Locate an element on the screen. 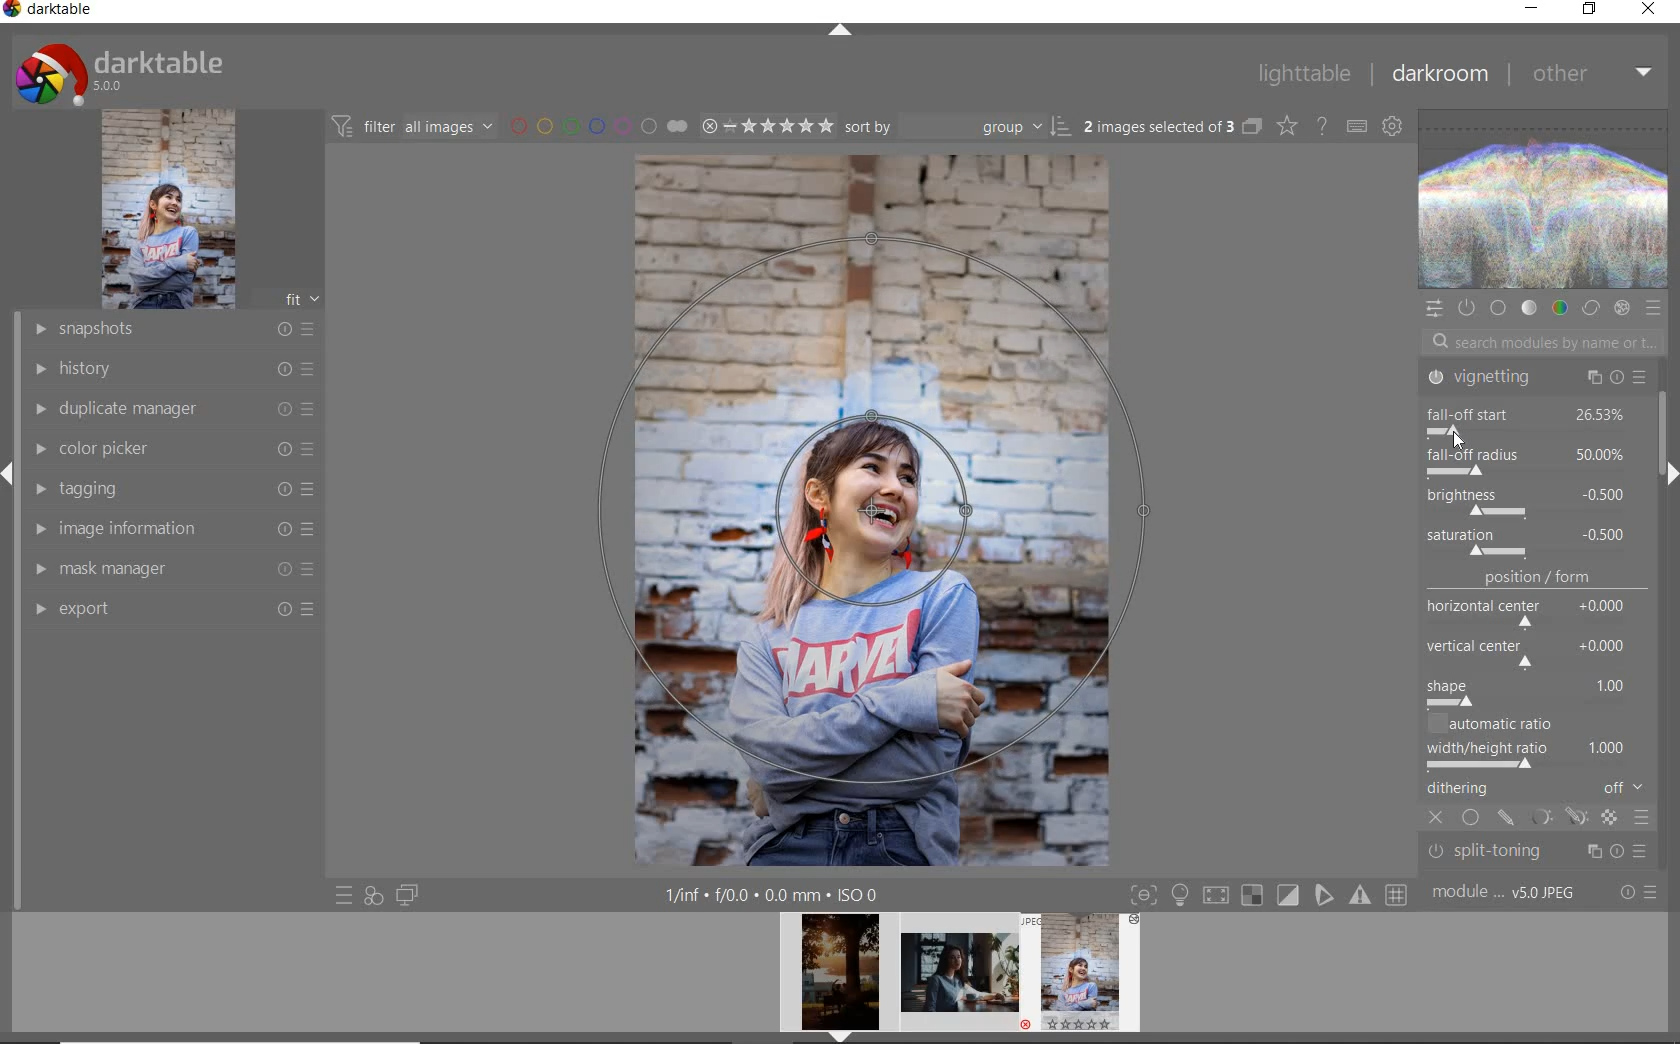 This screenshot has width=1680, height=1044. frt is located at coordinates (301, 296).